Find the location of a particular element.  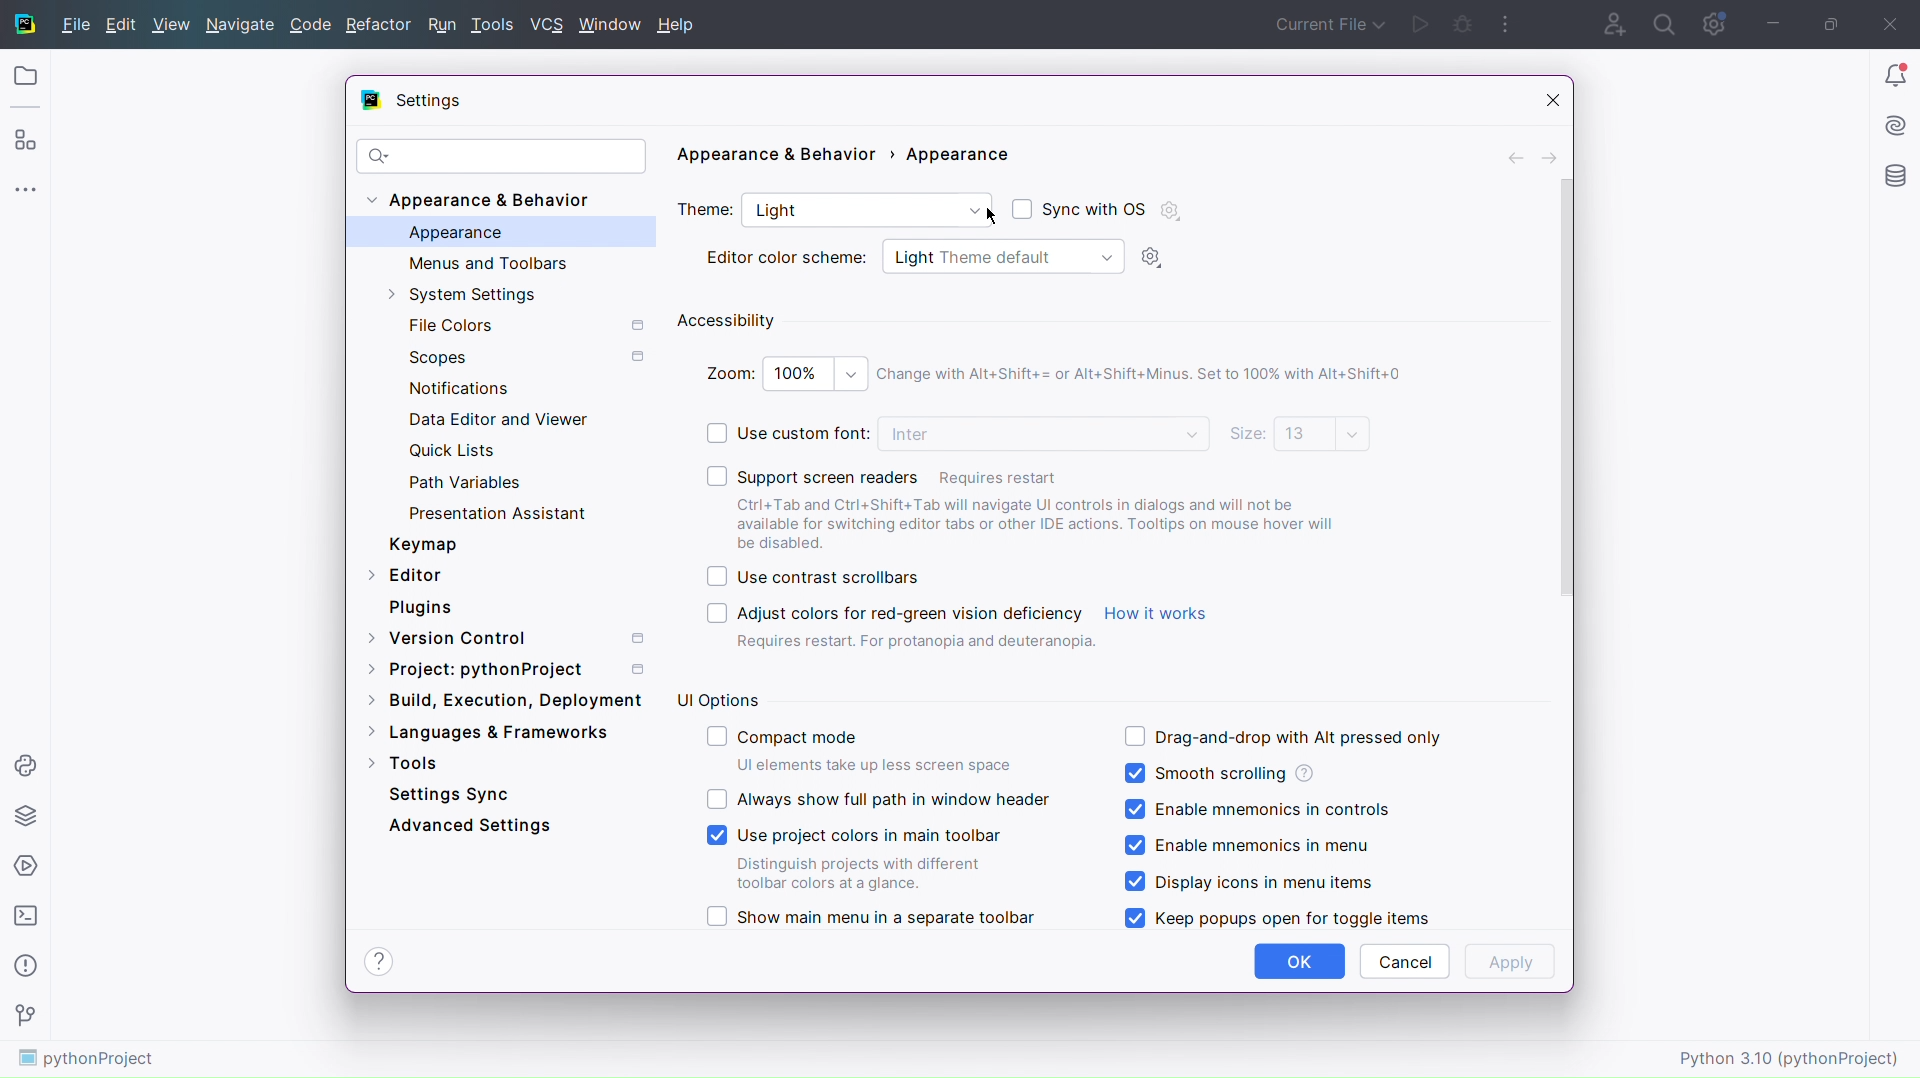

Project: pythonProject is located at coordinates (510, 669).